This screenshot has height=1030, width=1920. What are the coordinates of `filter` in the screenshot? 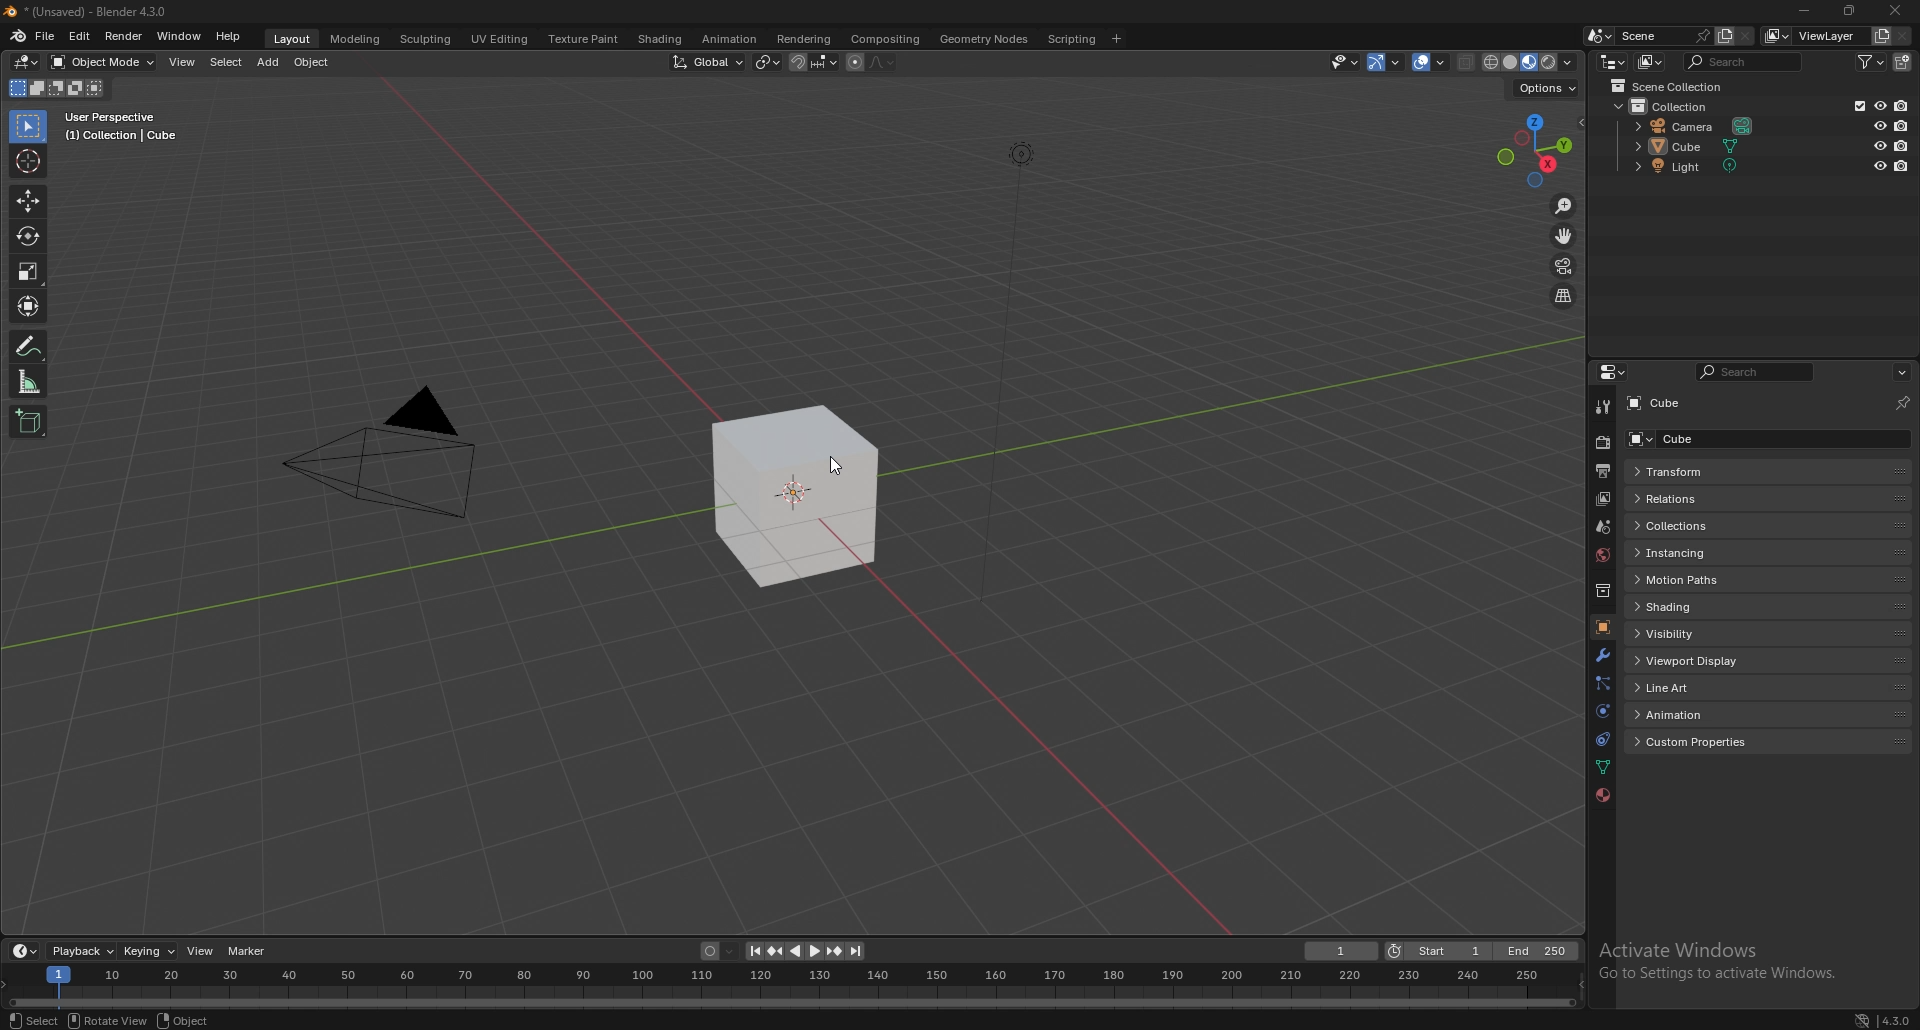 It's located at (1871, 61).